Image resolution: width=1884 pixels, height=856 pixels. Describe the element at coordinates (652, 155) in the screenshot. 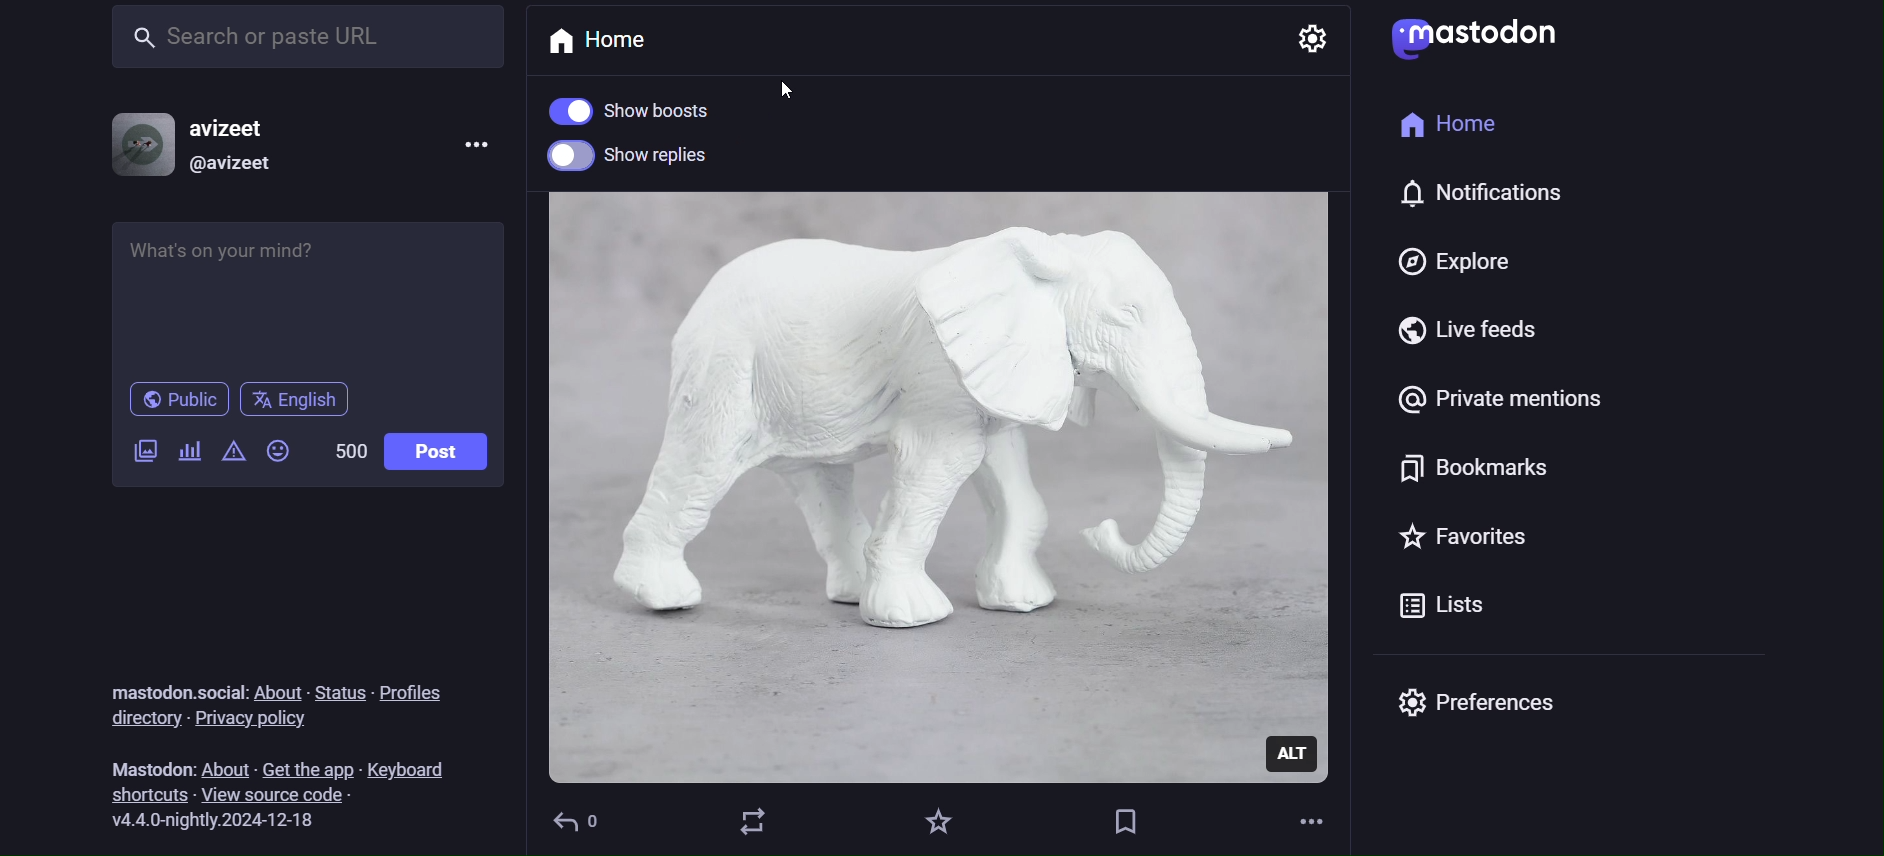

I see `show replies disabled` at that location.